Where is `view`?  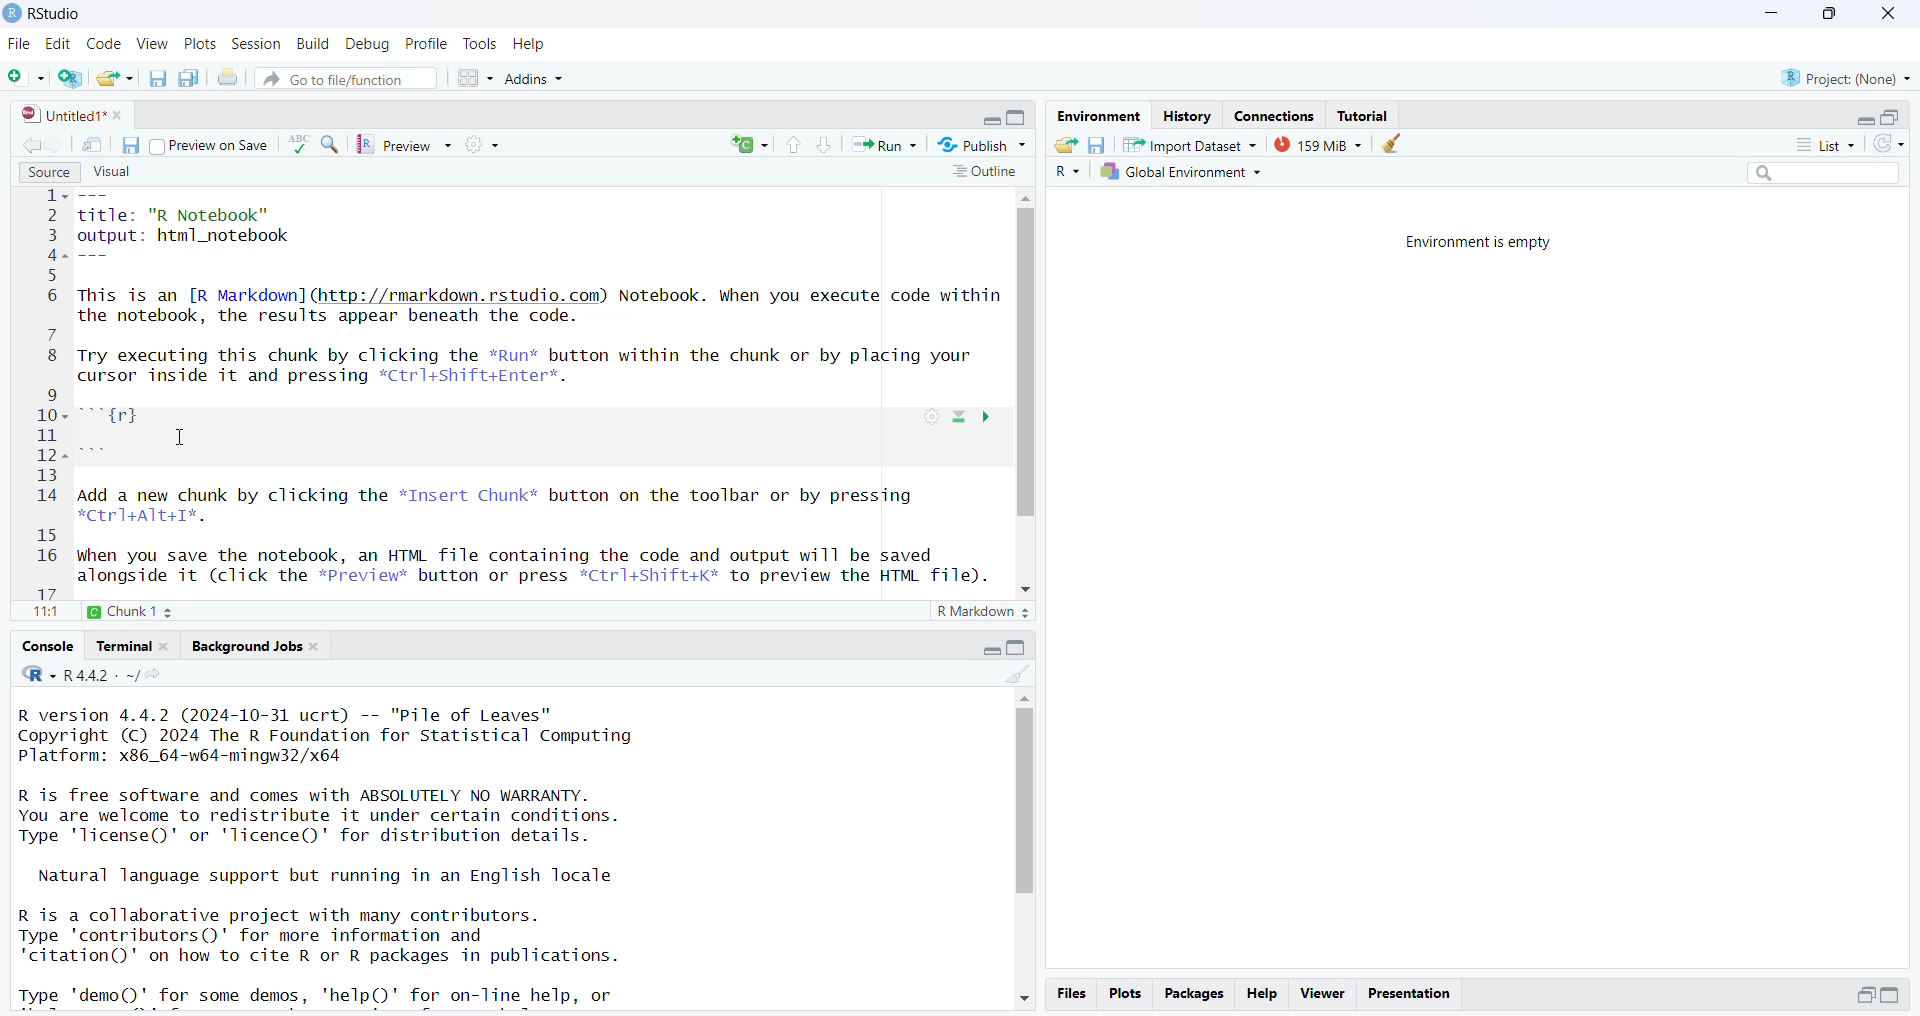 view is located at coordinates (153, 44).